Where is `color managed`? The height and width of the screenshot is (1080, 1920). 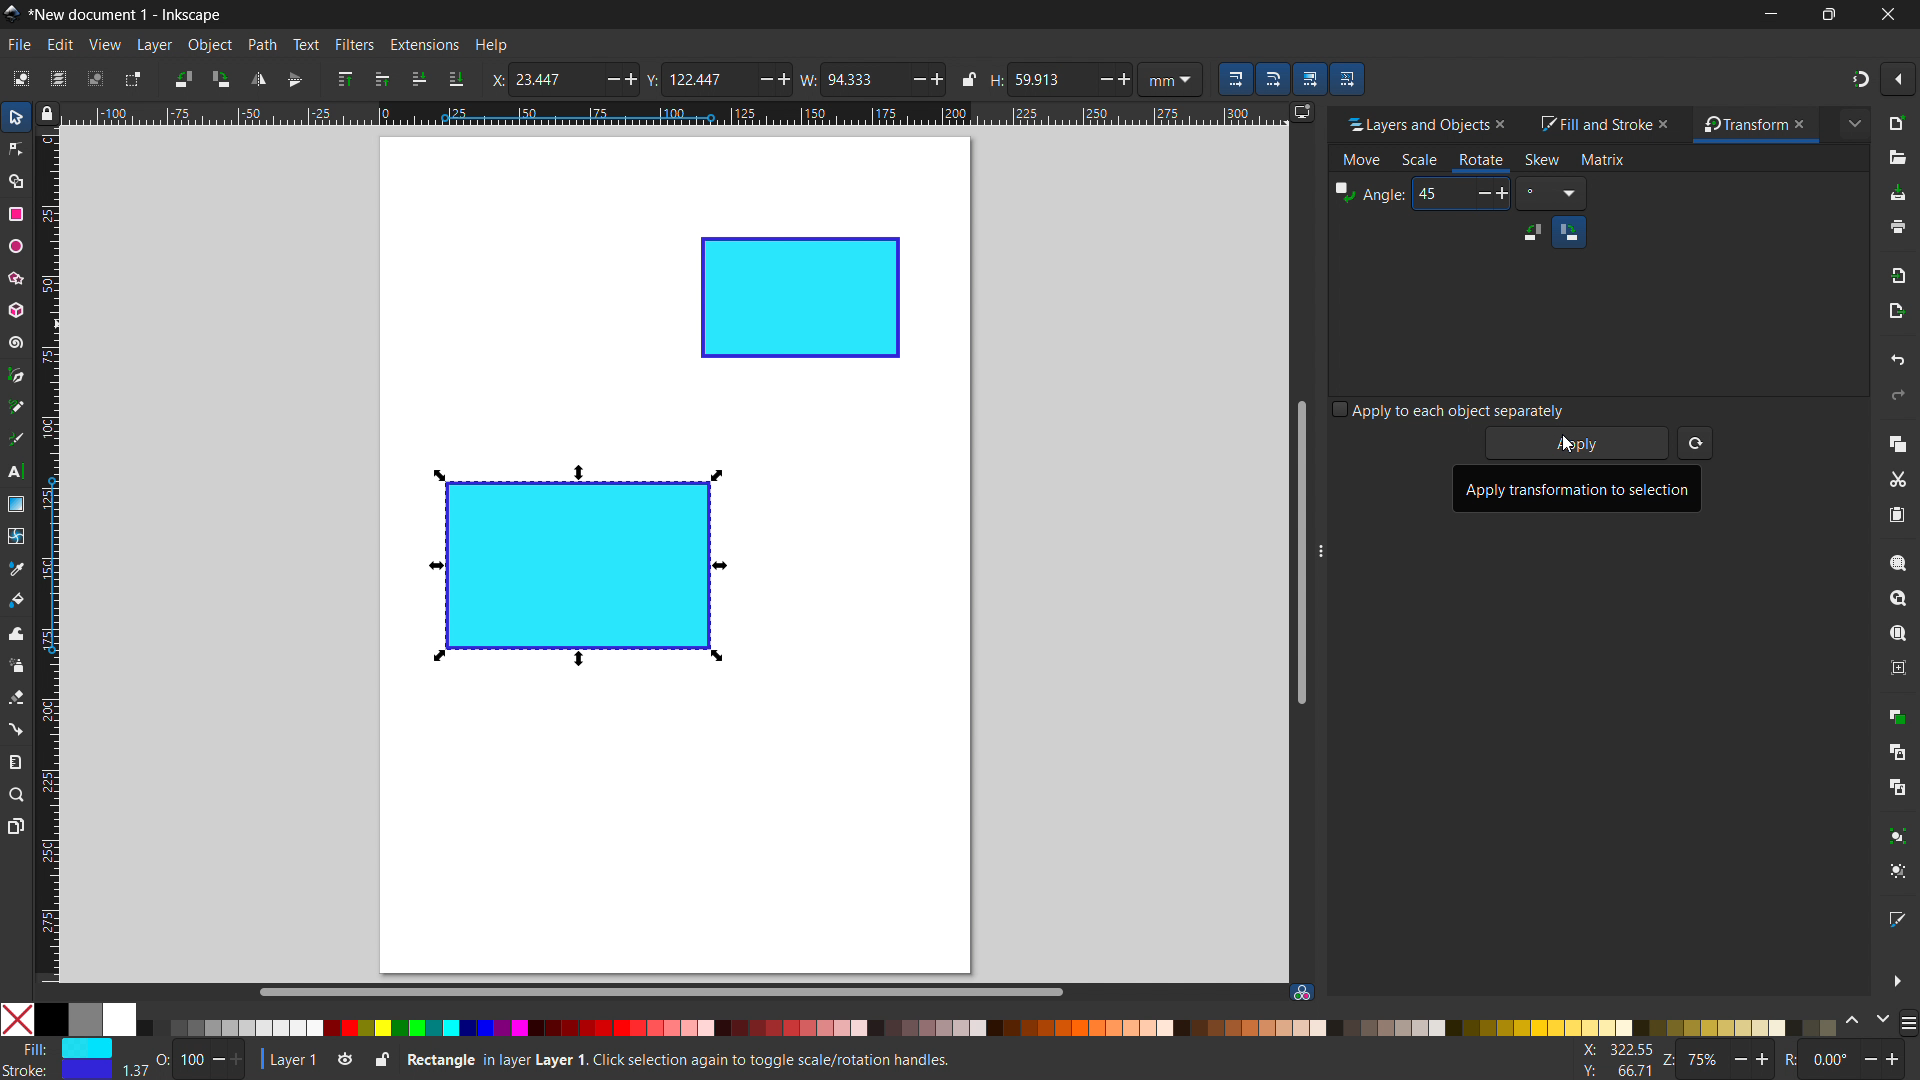 color managed is located at coordinates (1301, 991).